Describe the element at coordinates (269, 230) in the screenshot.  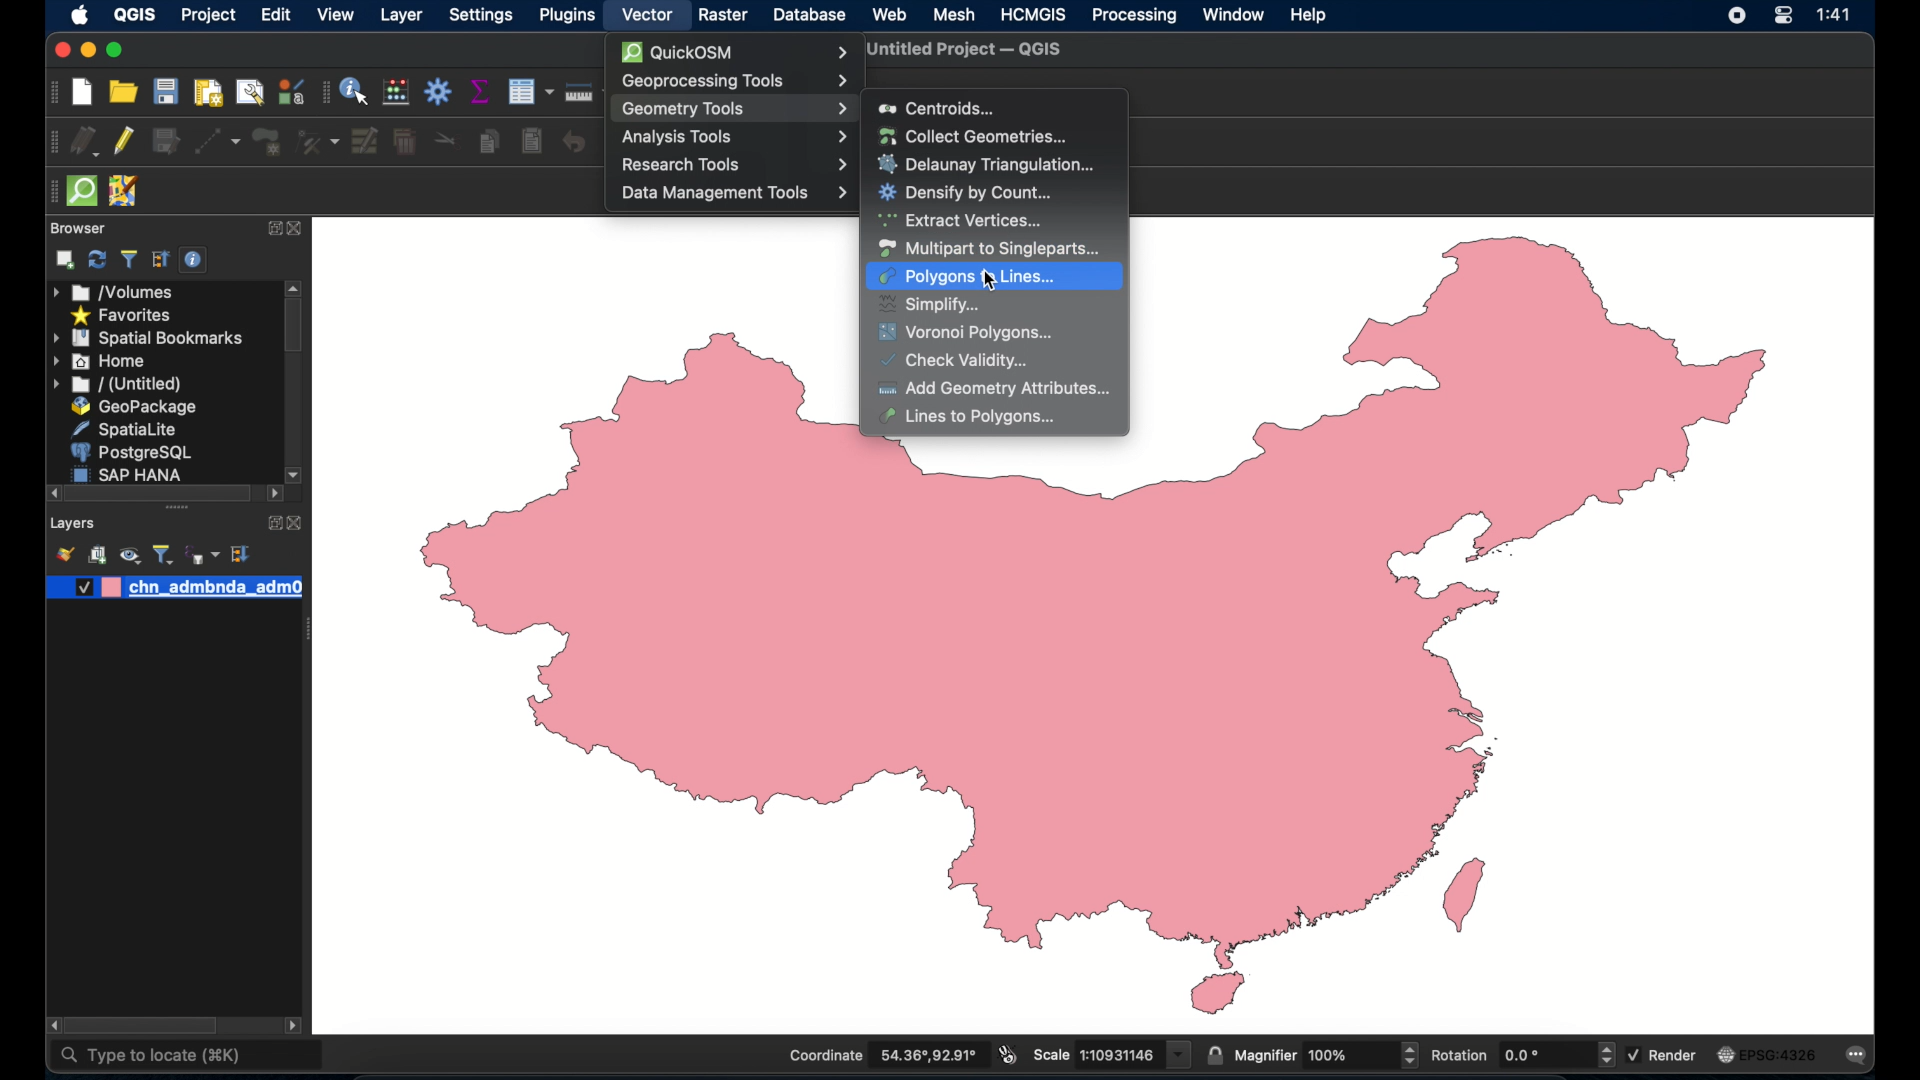
I see `expand` at that location.